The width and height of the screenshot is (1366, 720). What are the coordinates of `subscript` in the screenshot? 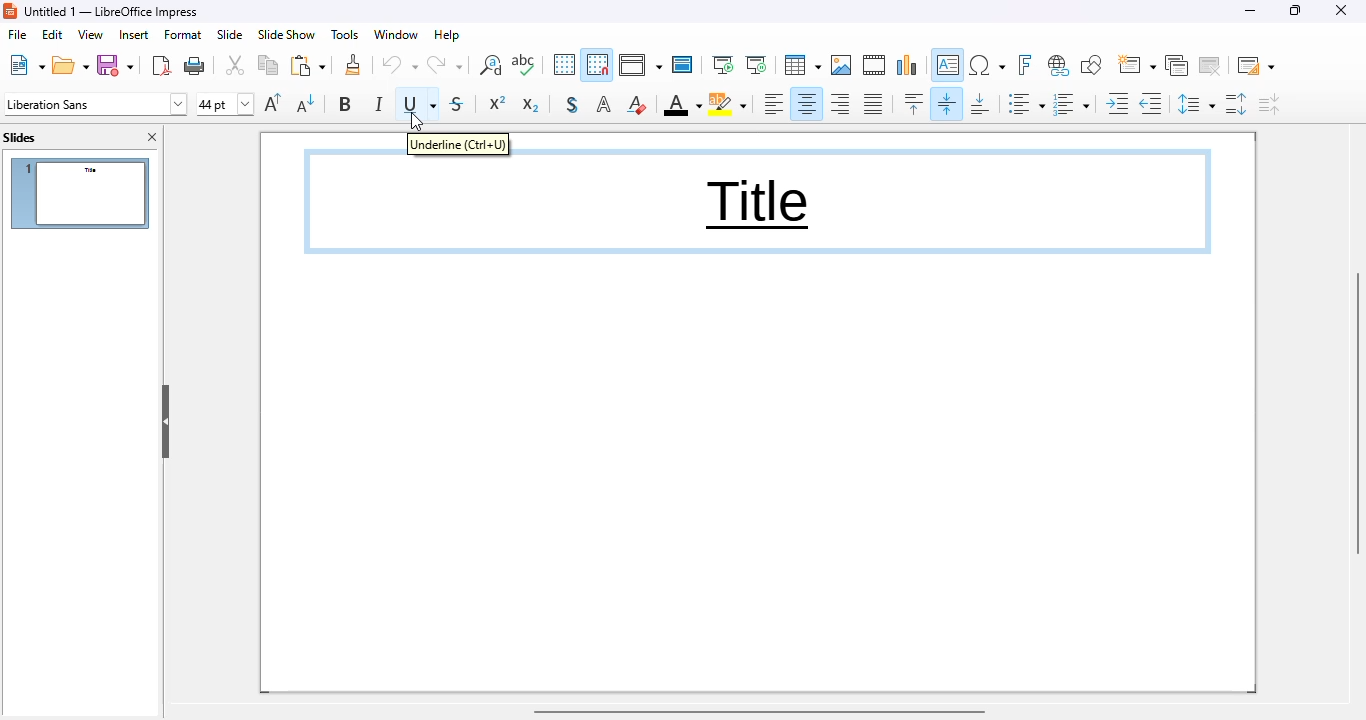 It's located at (529, 105).